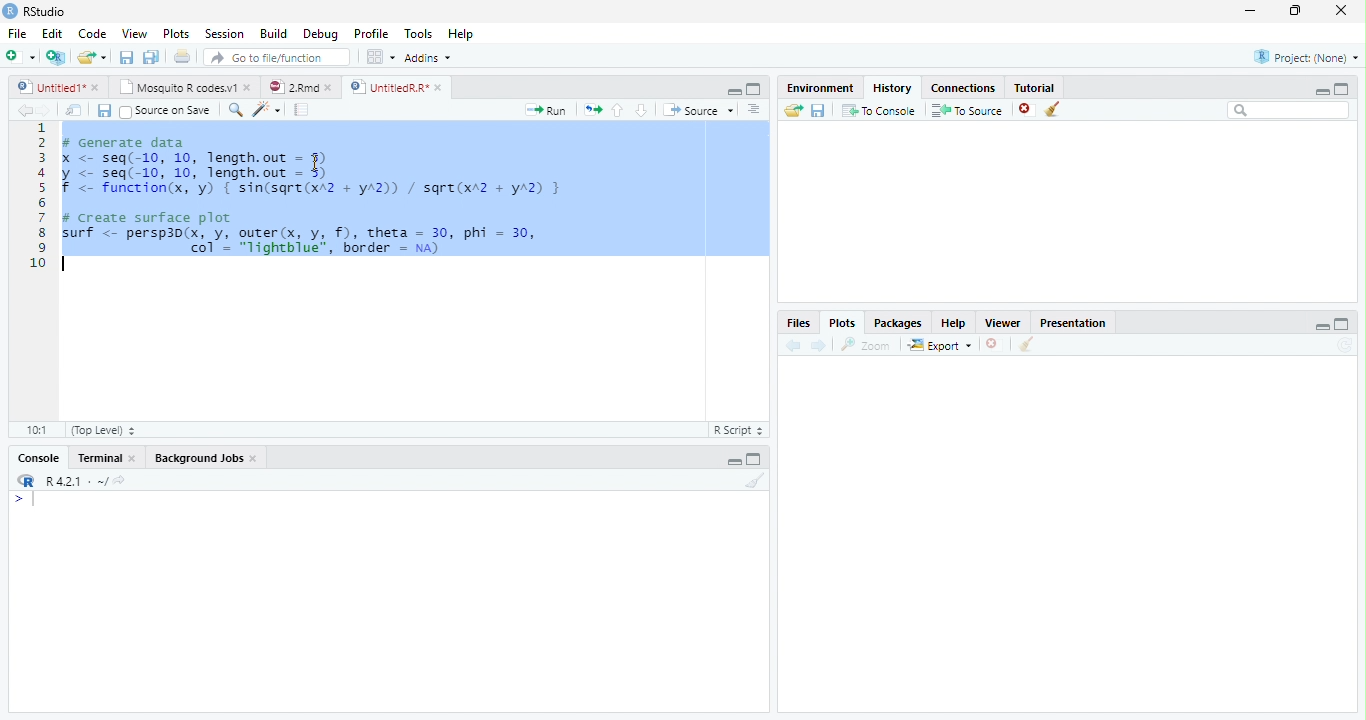  Describe the element at coordinates (1073, 322) in the screenshot. I see `Presentation` at that location.